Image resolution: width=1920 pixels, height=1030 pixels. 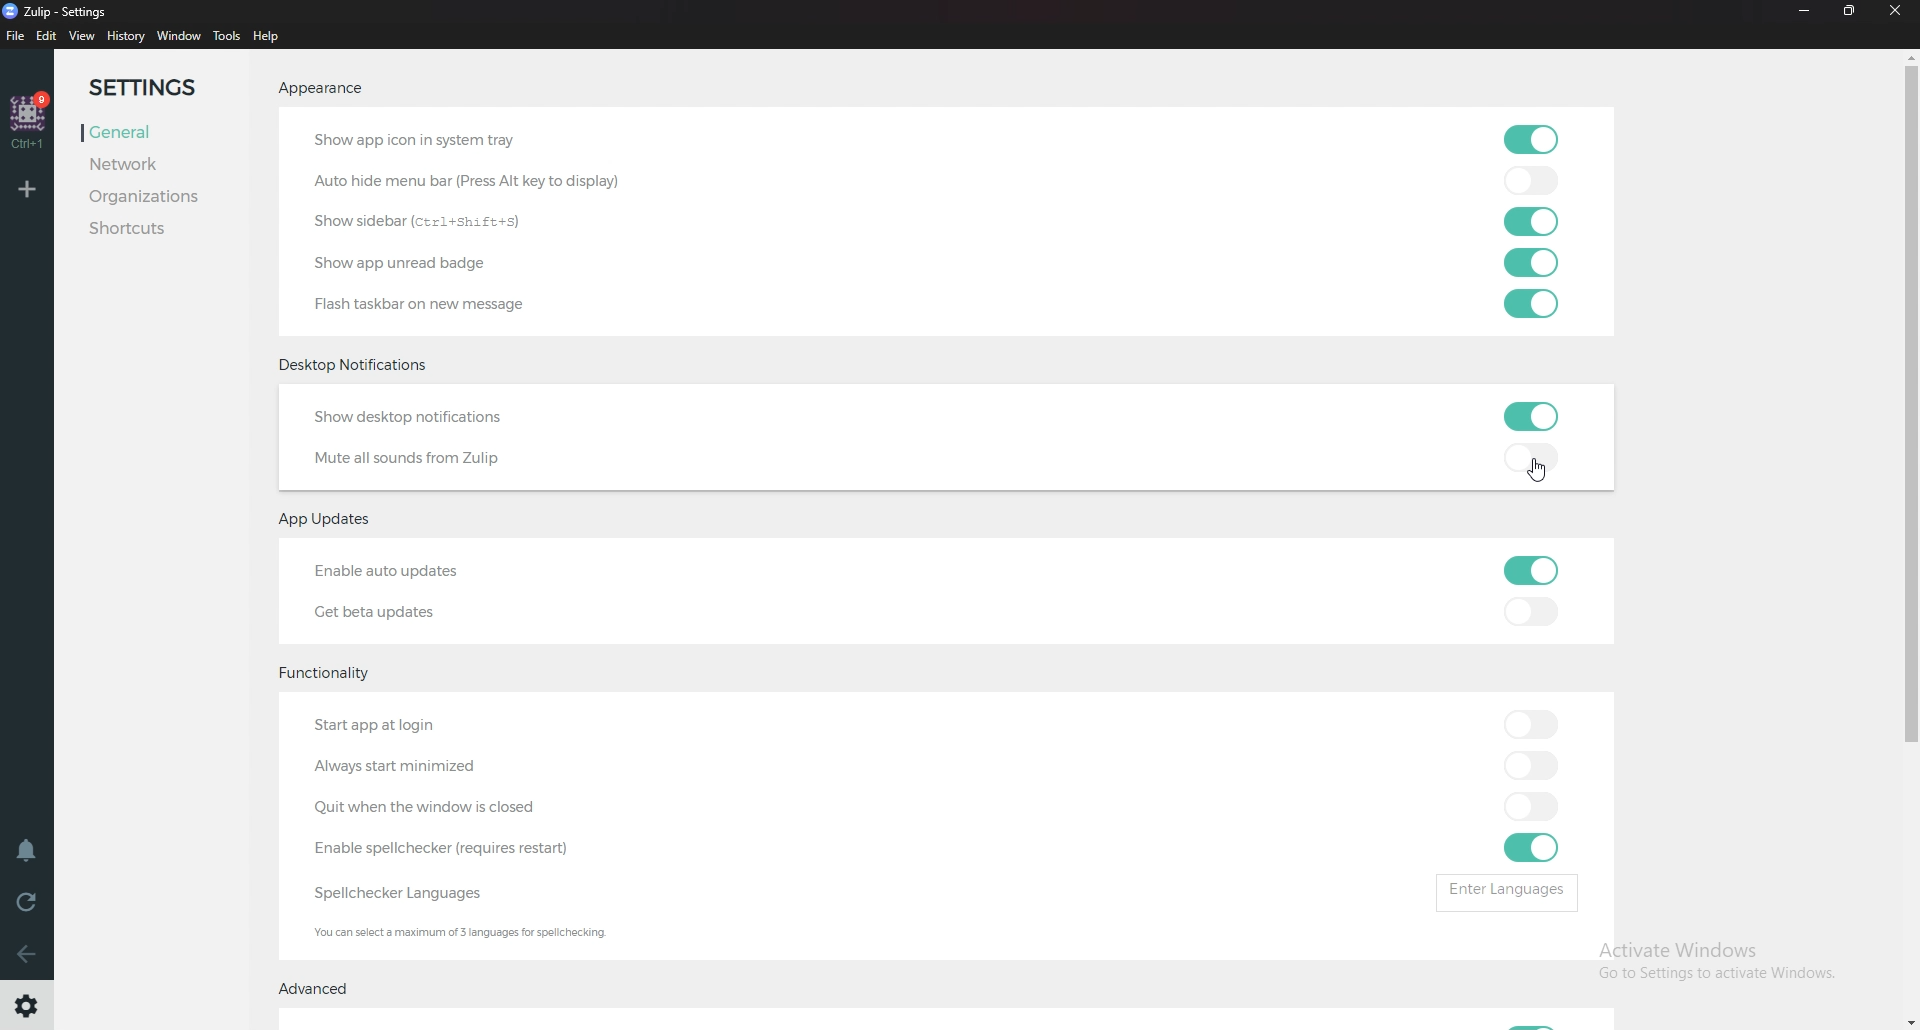 I want to click on toggle, so click(x=1531, y=455).